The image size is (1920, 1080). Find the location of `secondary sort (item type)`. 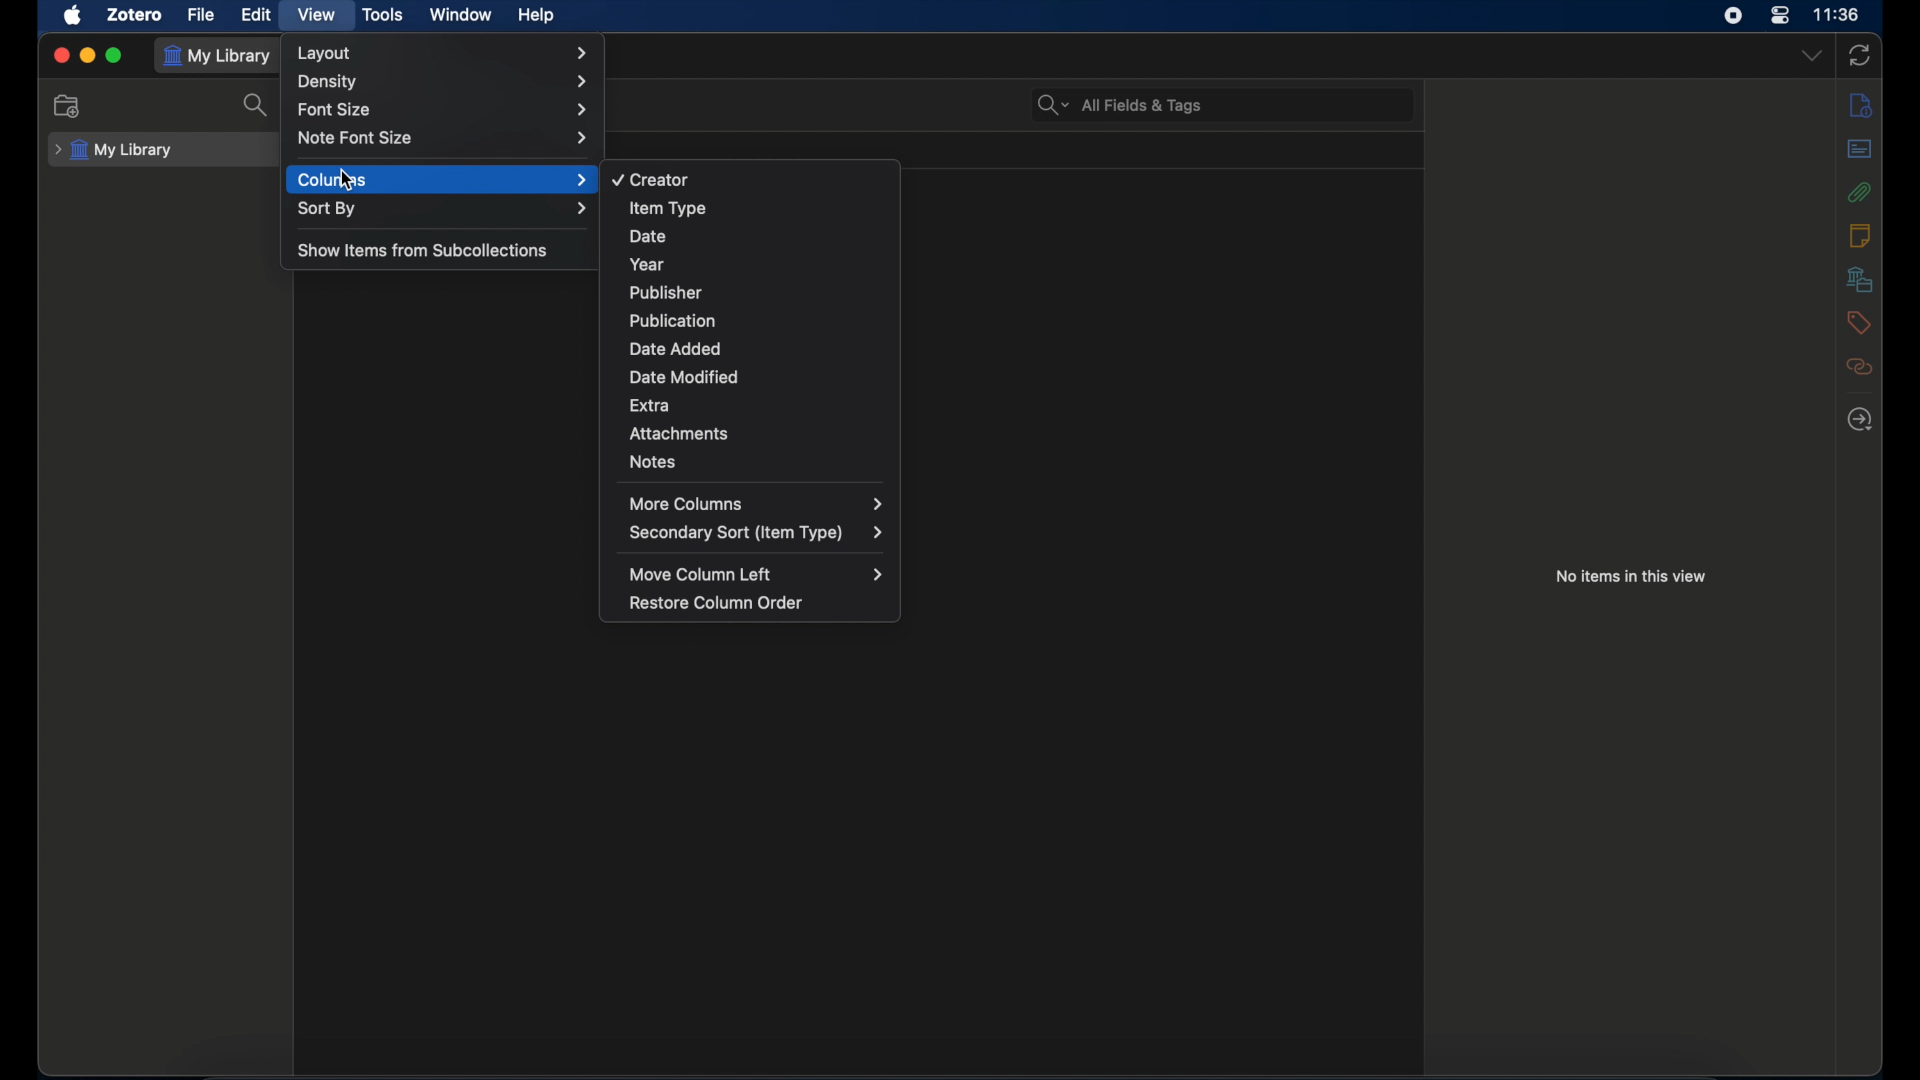

secondary sort (item type) is located at coordinates (758, 533).